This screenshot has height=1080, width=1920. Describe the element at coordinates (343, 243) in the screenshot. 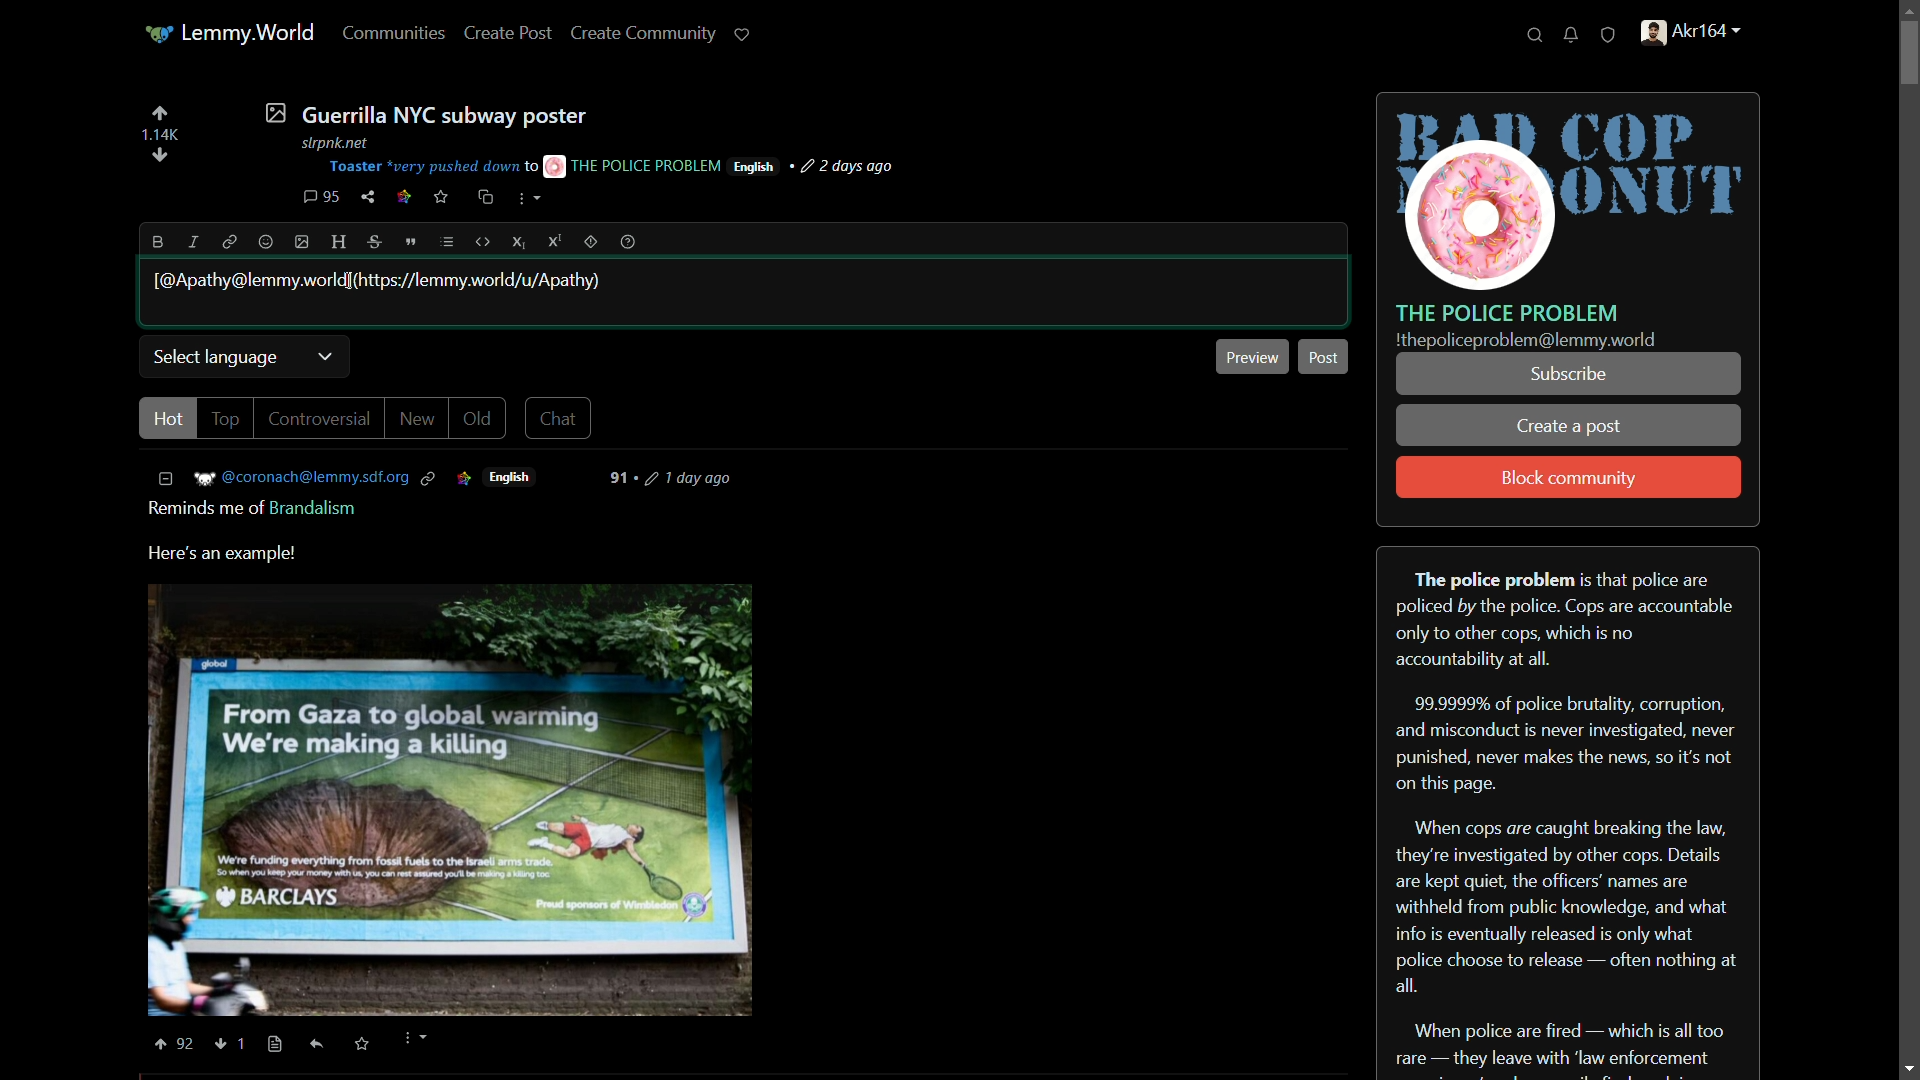

I see `header` at that location.